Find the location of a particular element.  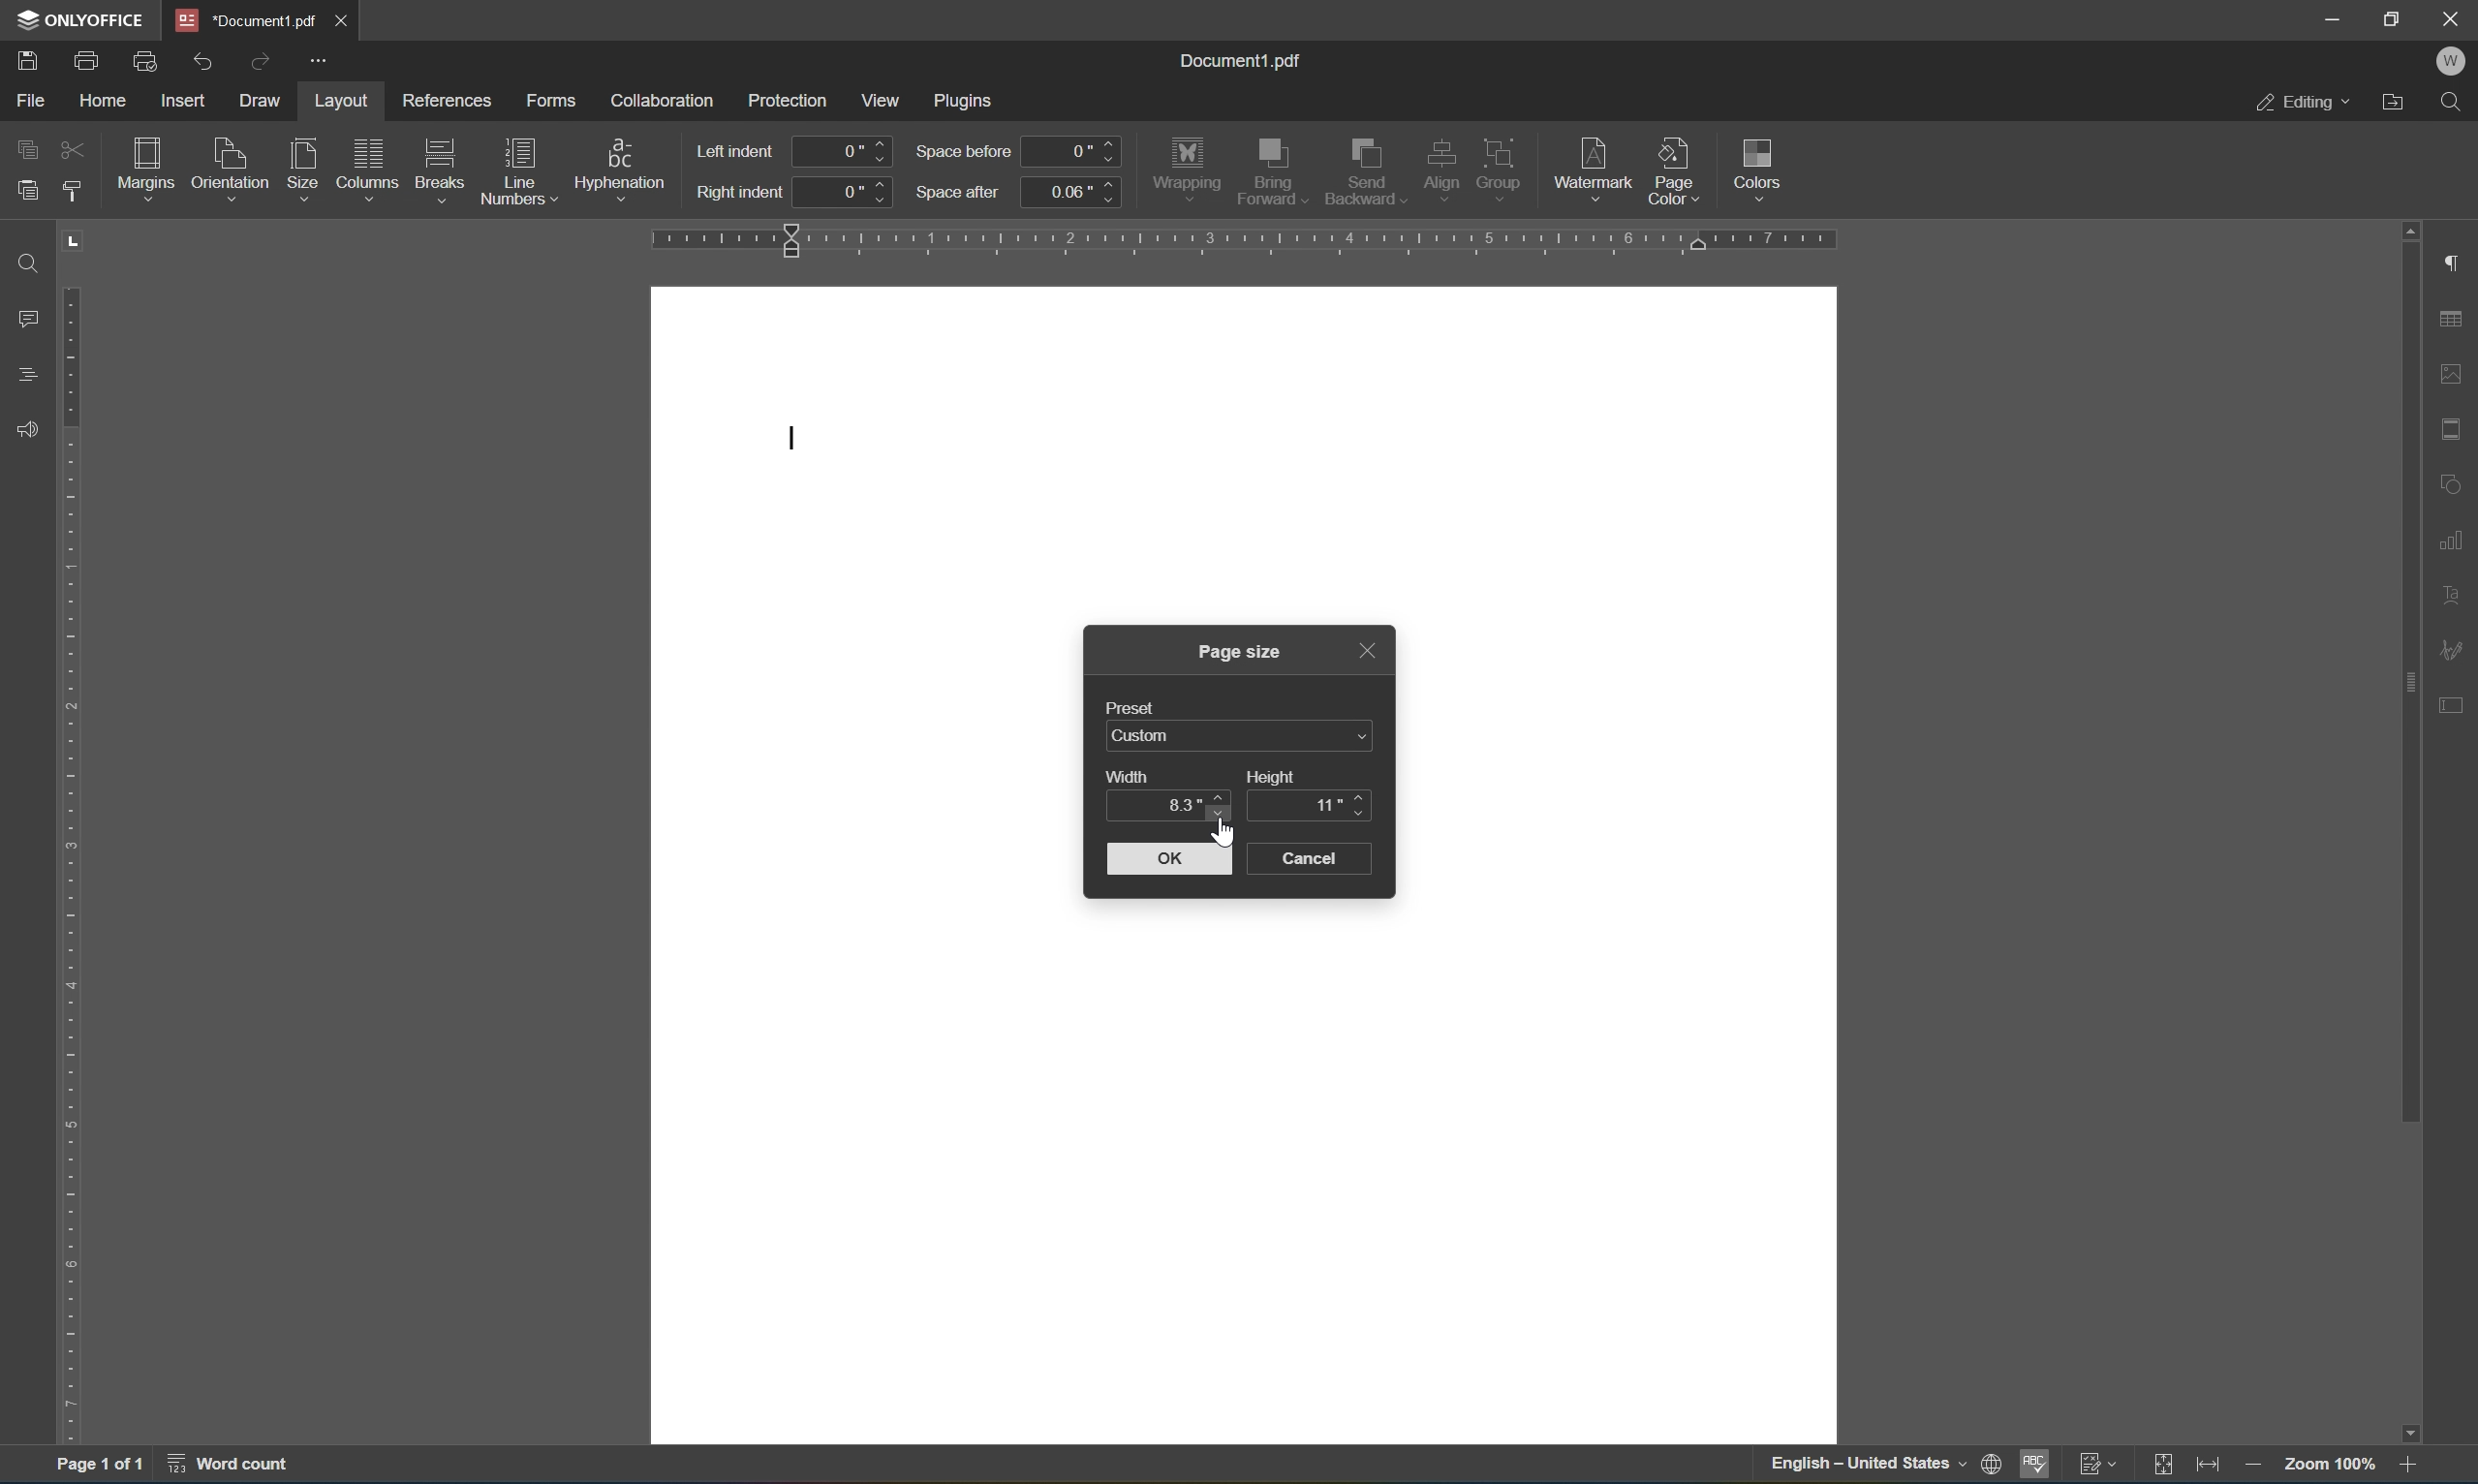

align is located at coordinates (1442, 169).